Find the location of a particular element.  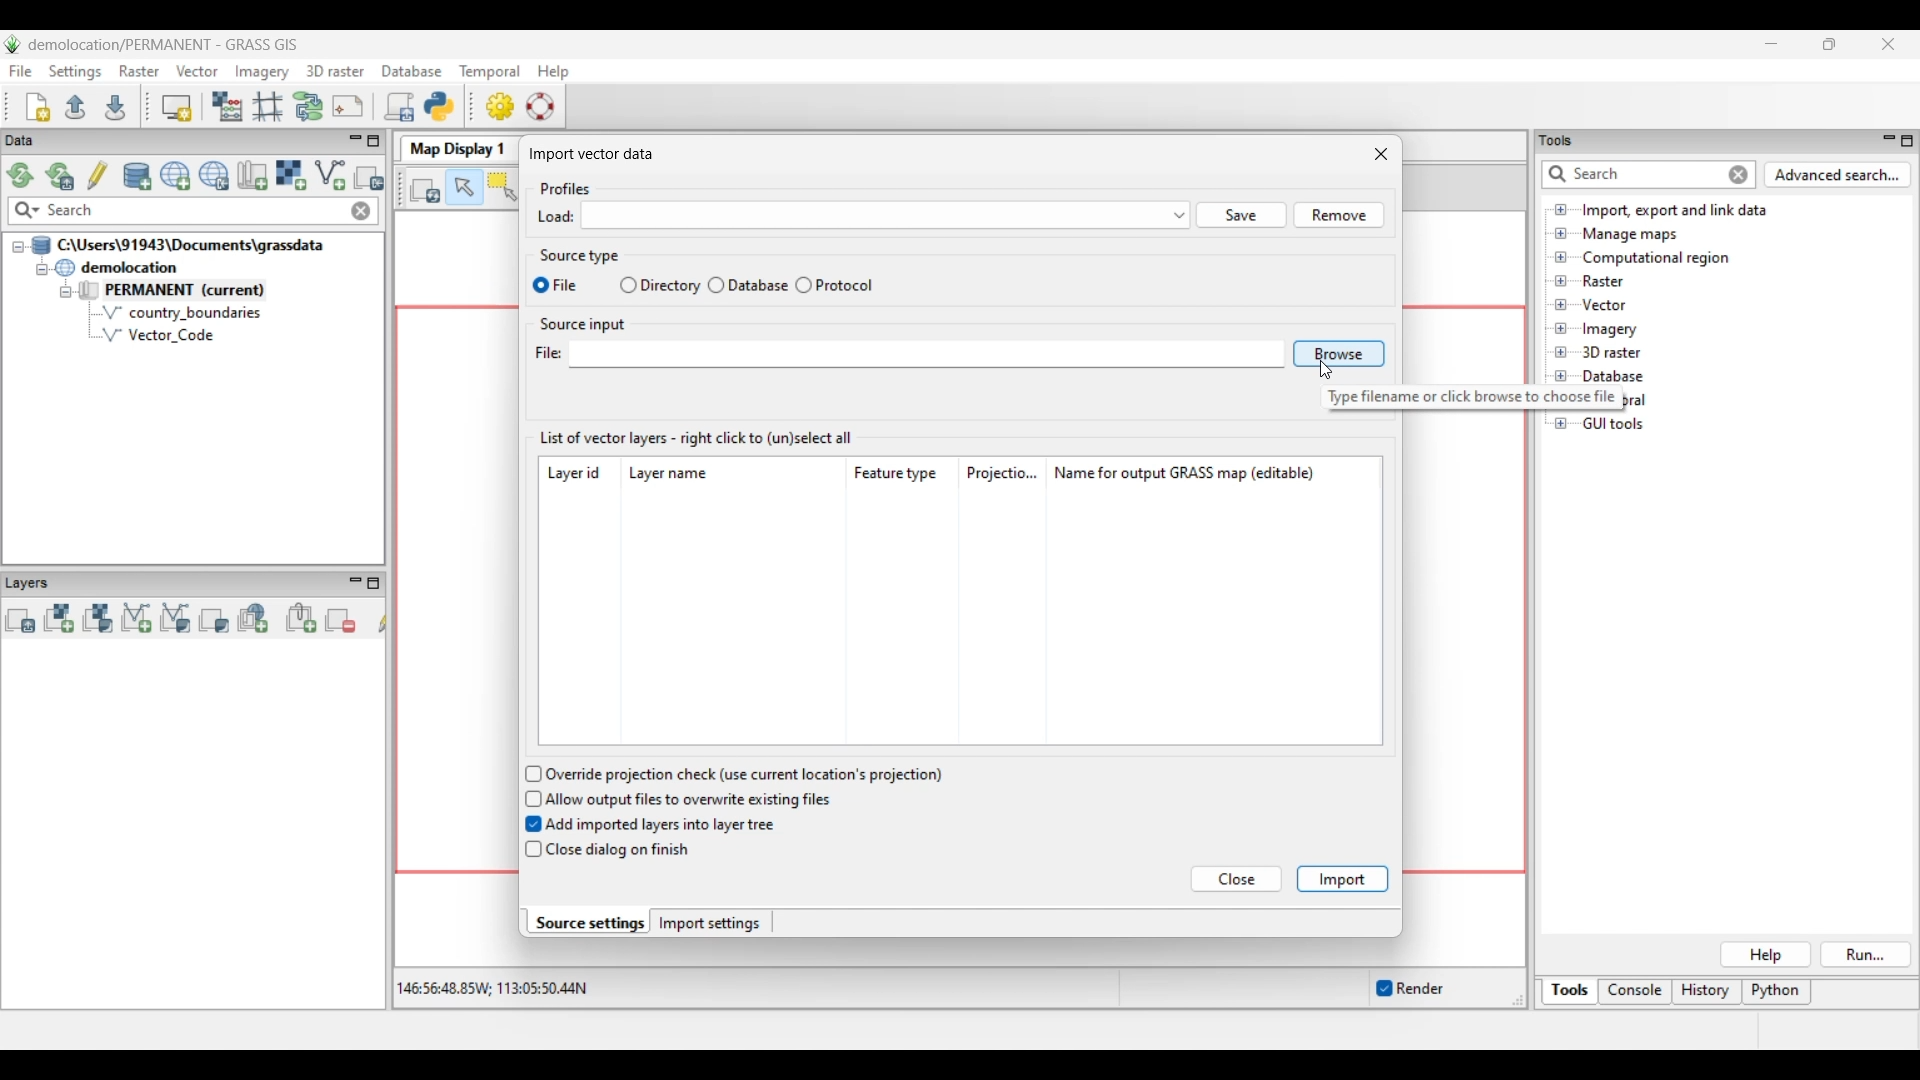

Click to open files under Import, export and link data is located at coordinates (1561, 209).